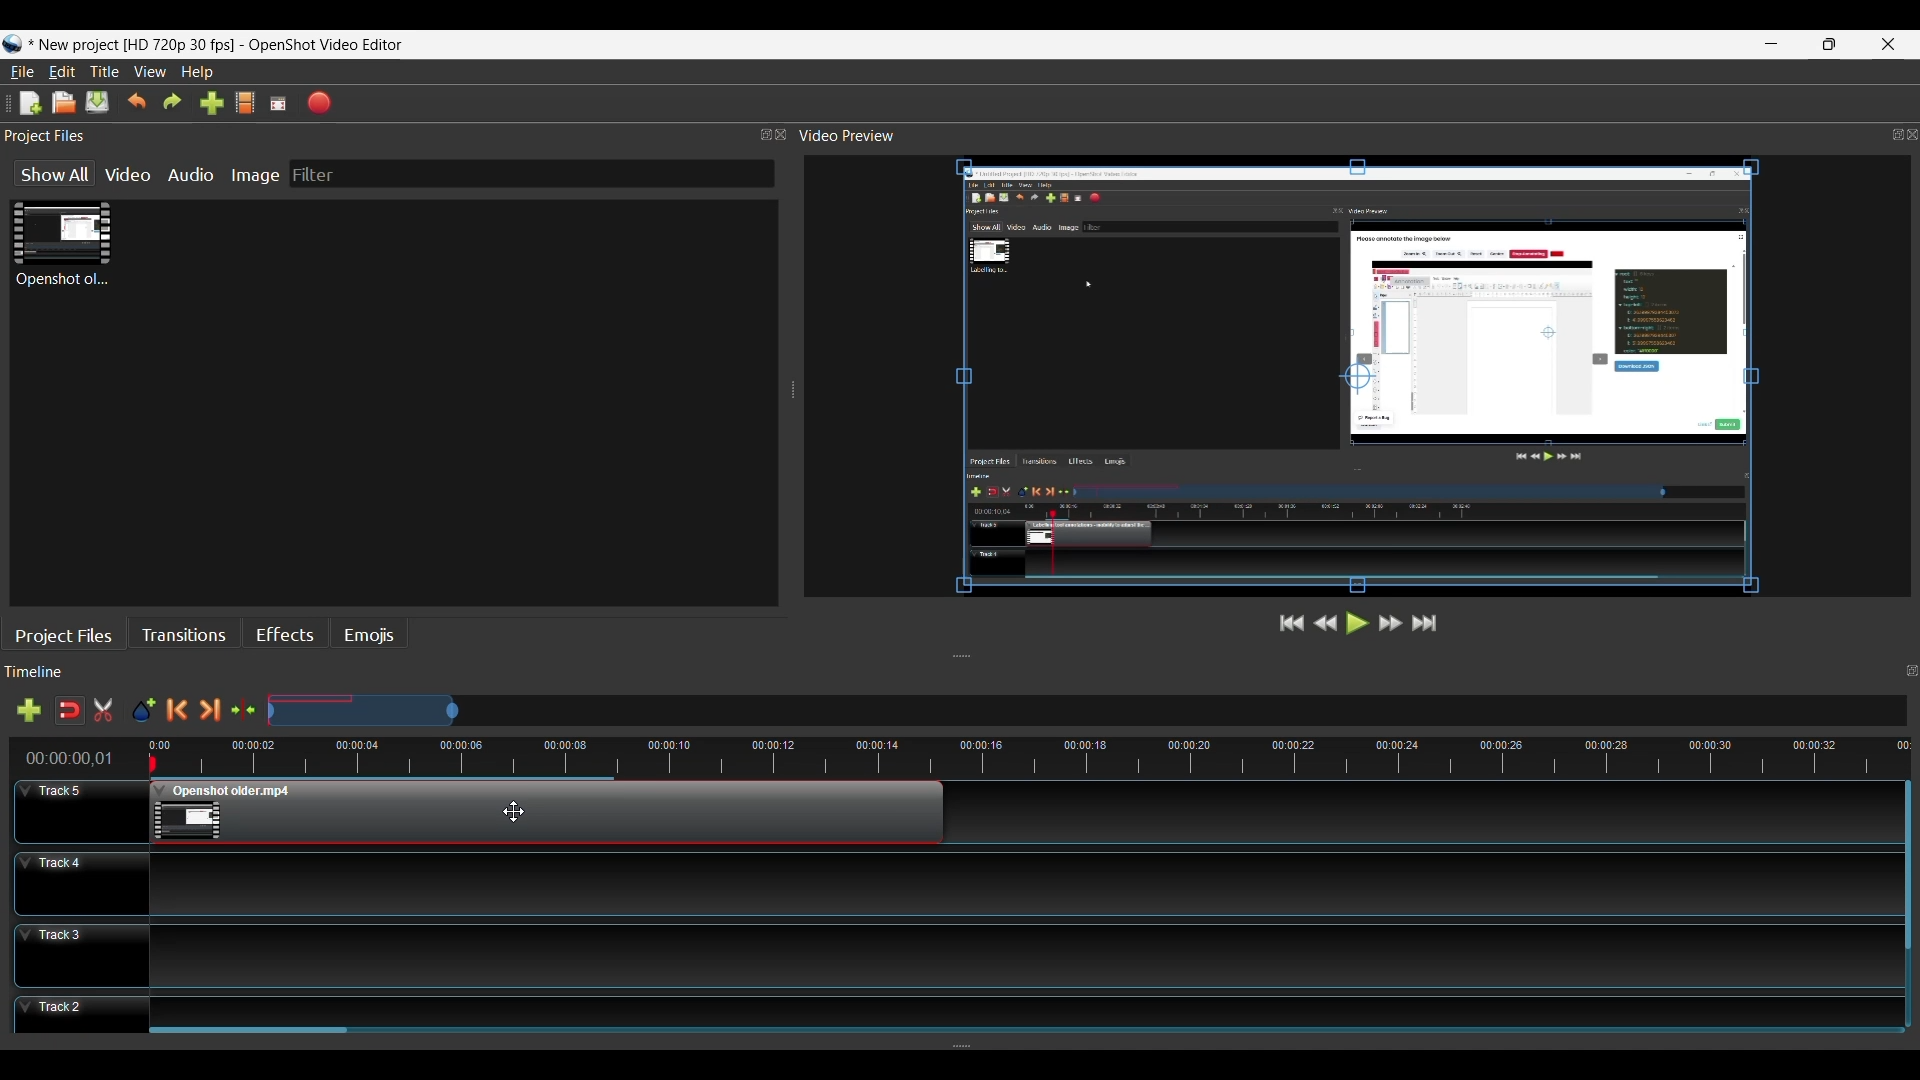 Image resolution: width=1920 pixels, height=1080 pixels. I want to click on Play, so click(1358, 623).